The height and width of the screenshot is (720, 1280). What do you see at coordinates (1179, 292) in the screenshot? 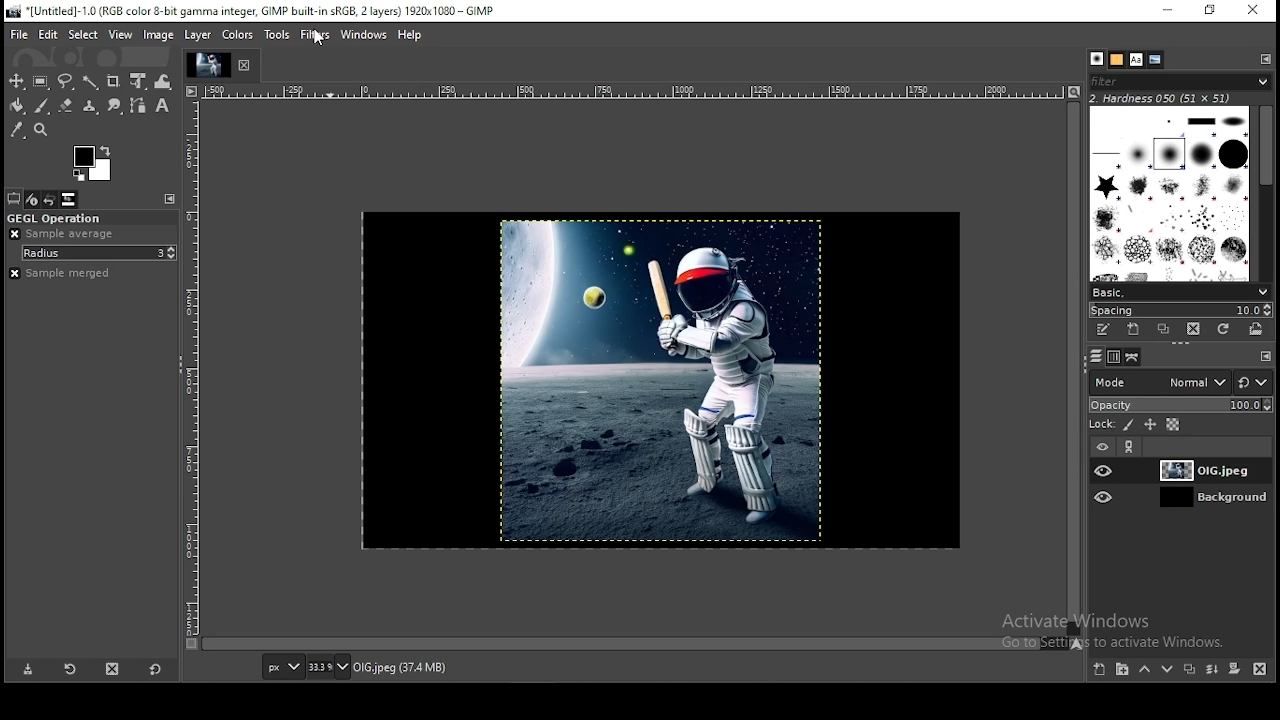
I see `brush presets` at bounding box center [1179, 292].